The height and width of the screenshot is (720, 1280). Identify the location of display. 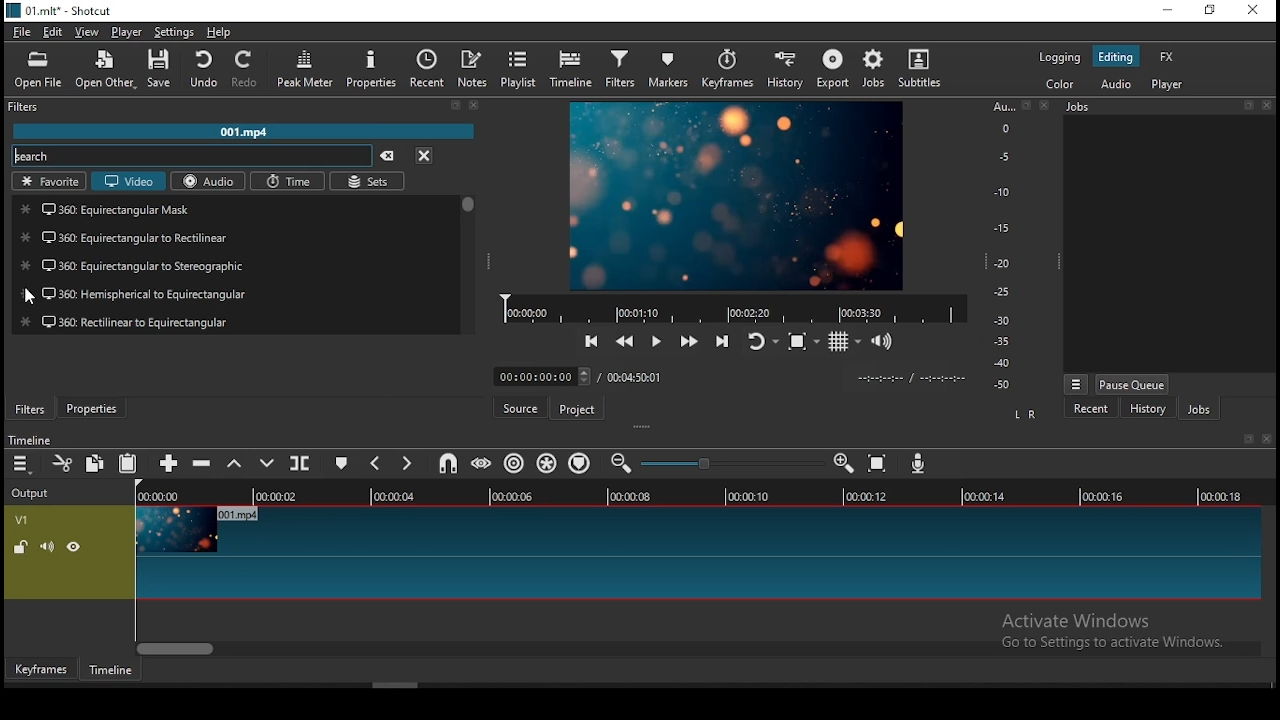
(1172, 244).